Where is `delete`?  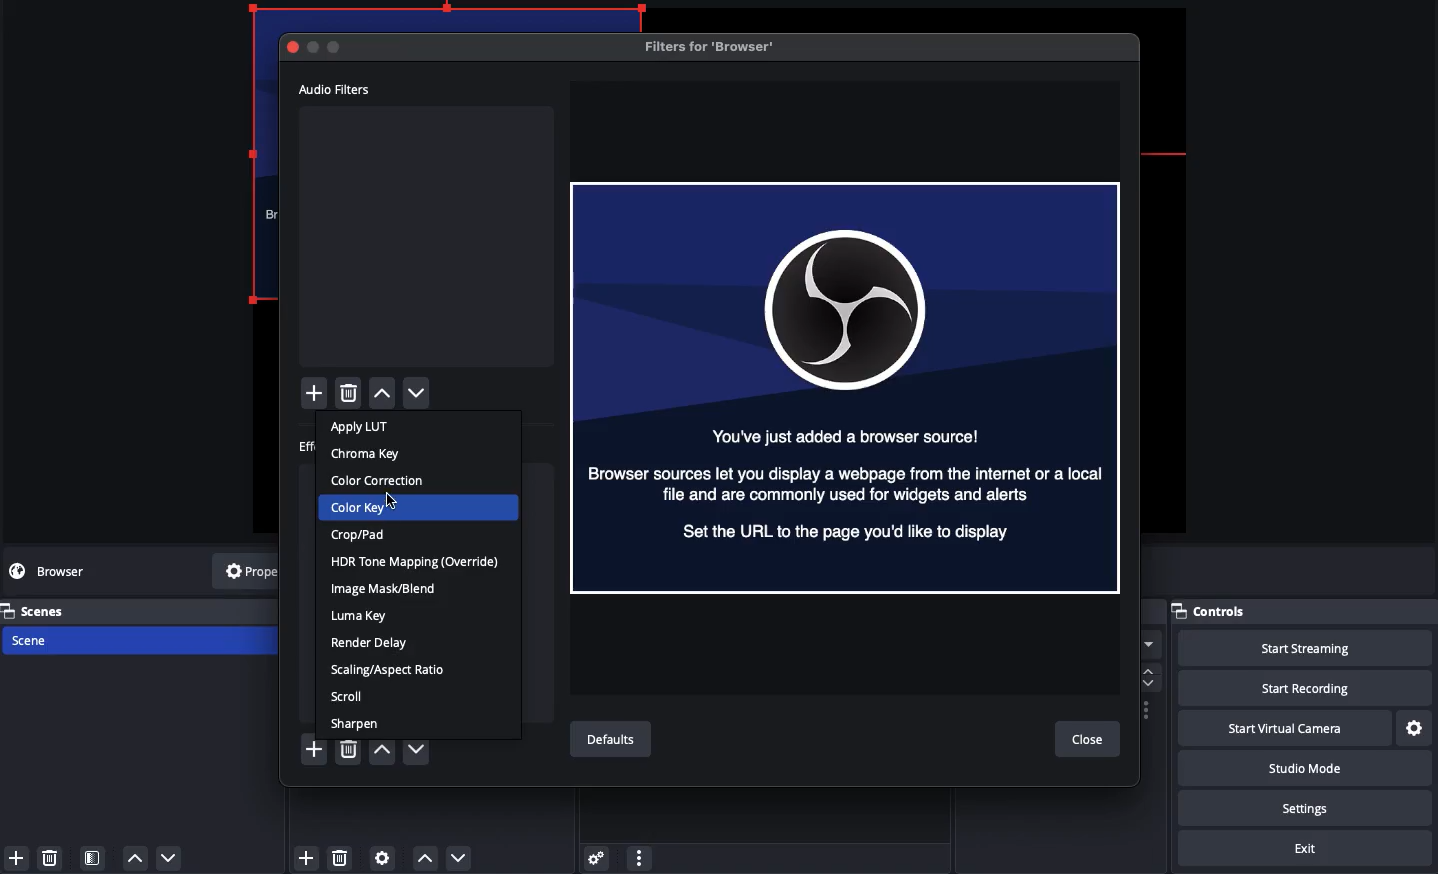 delete is located at coordinates (347, 394).